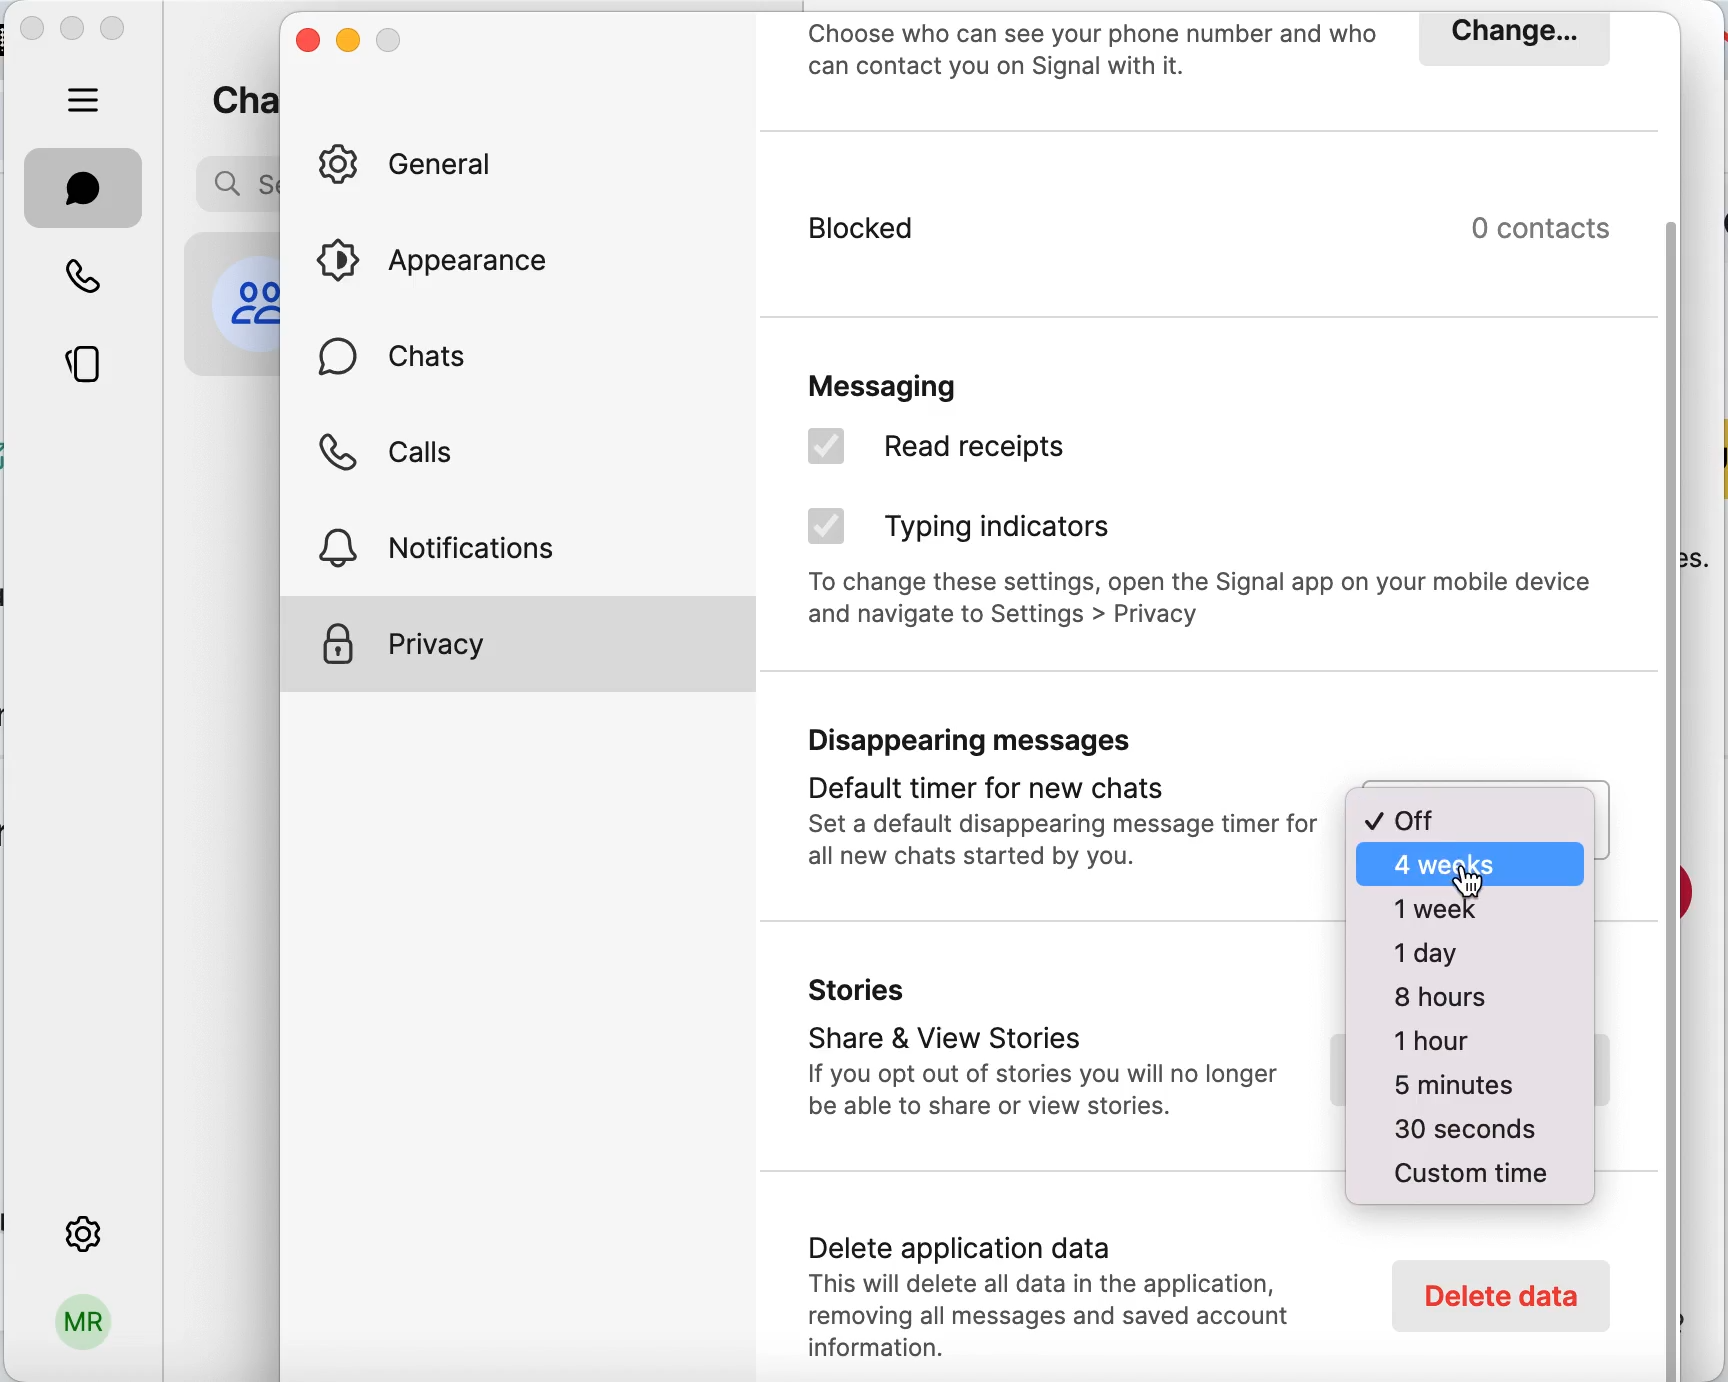 The width and height of the screenshot is (1728, 1382). Describe the element at coordinates (1497, 1295) in the screenshot. I see `delete data` at that location.